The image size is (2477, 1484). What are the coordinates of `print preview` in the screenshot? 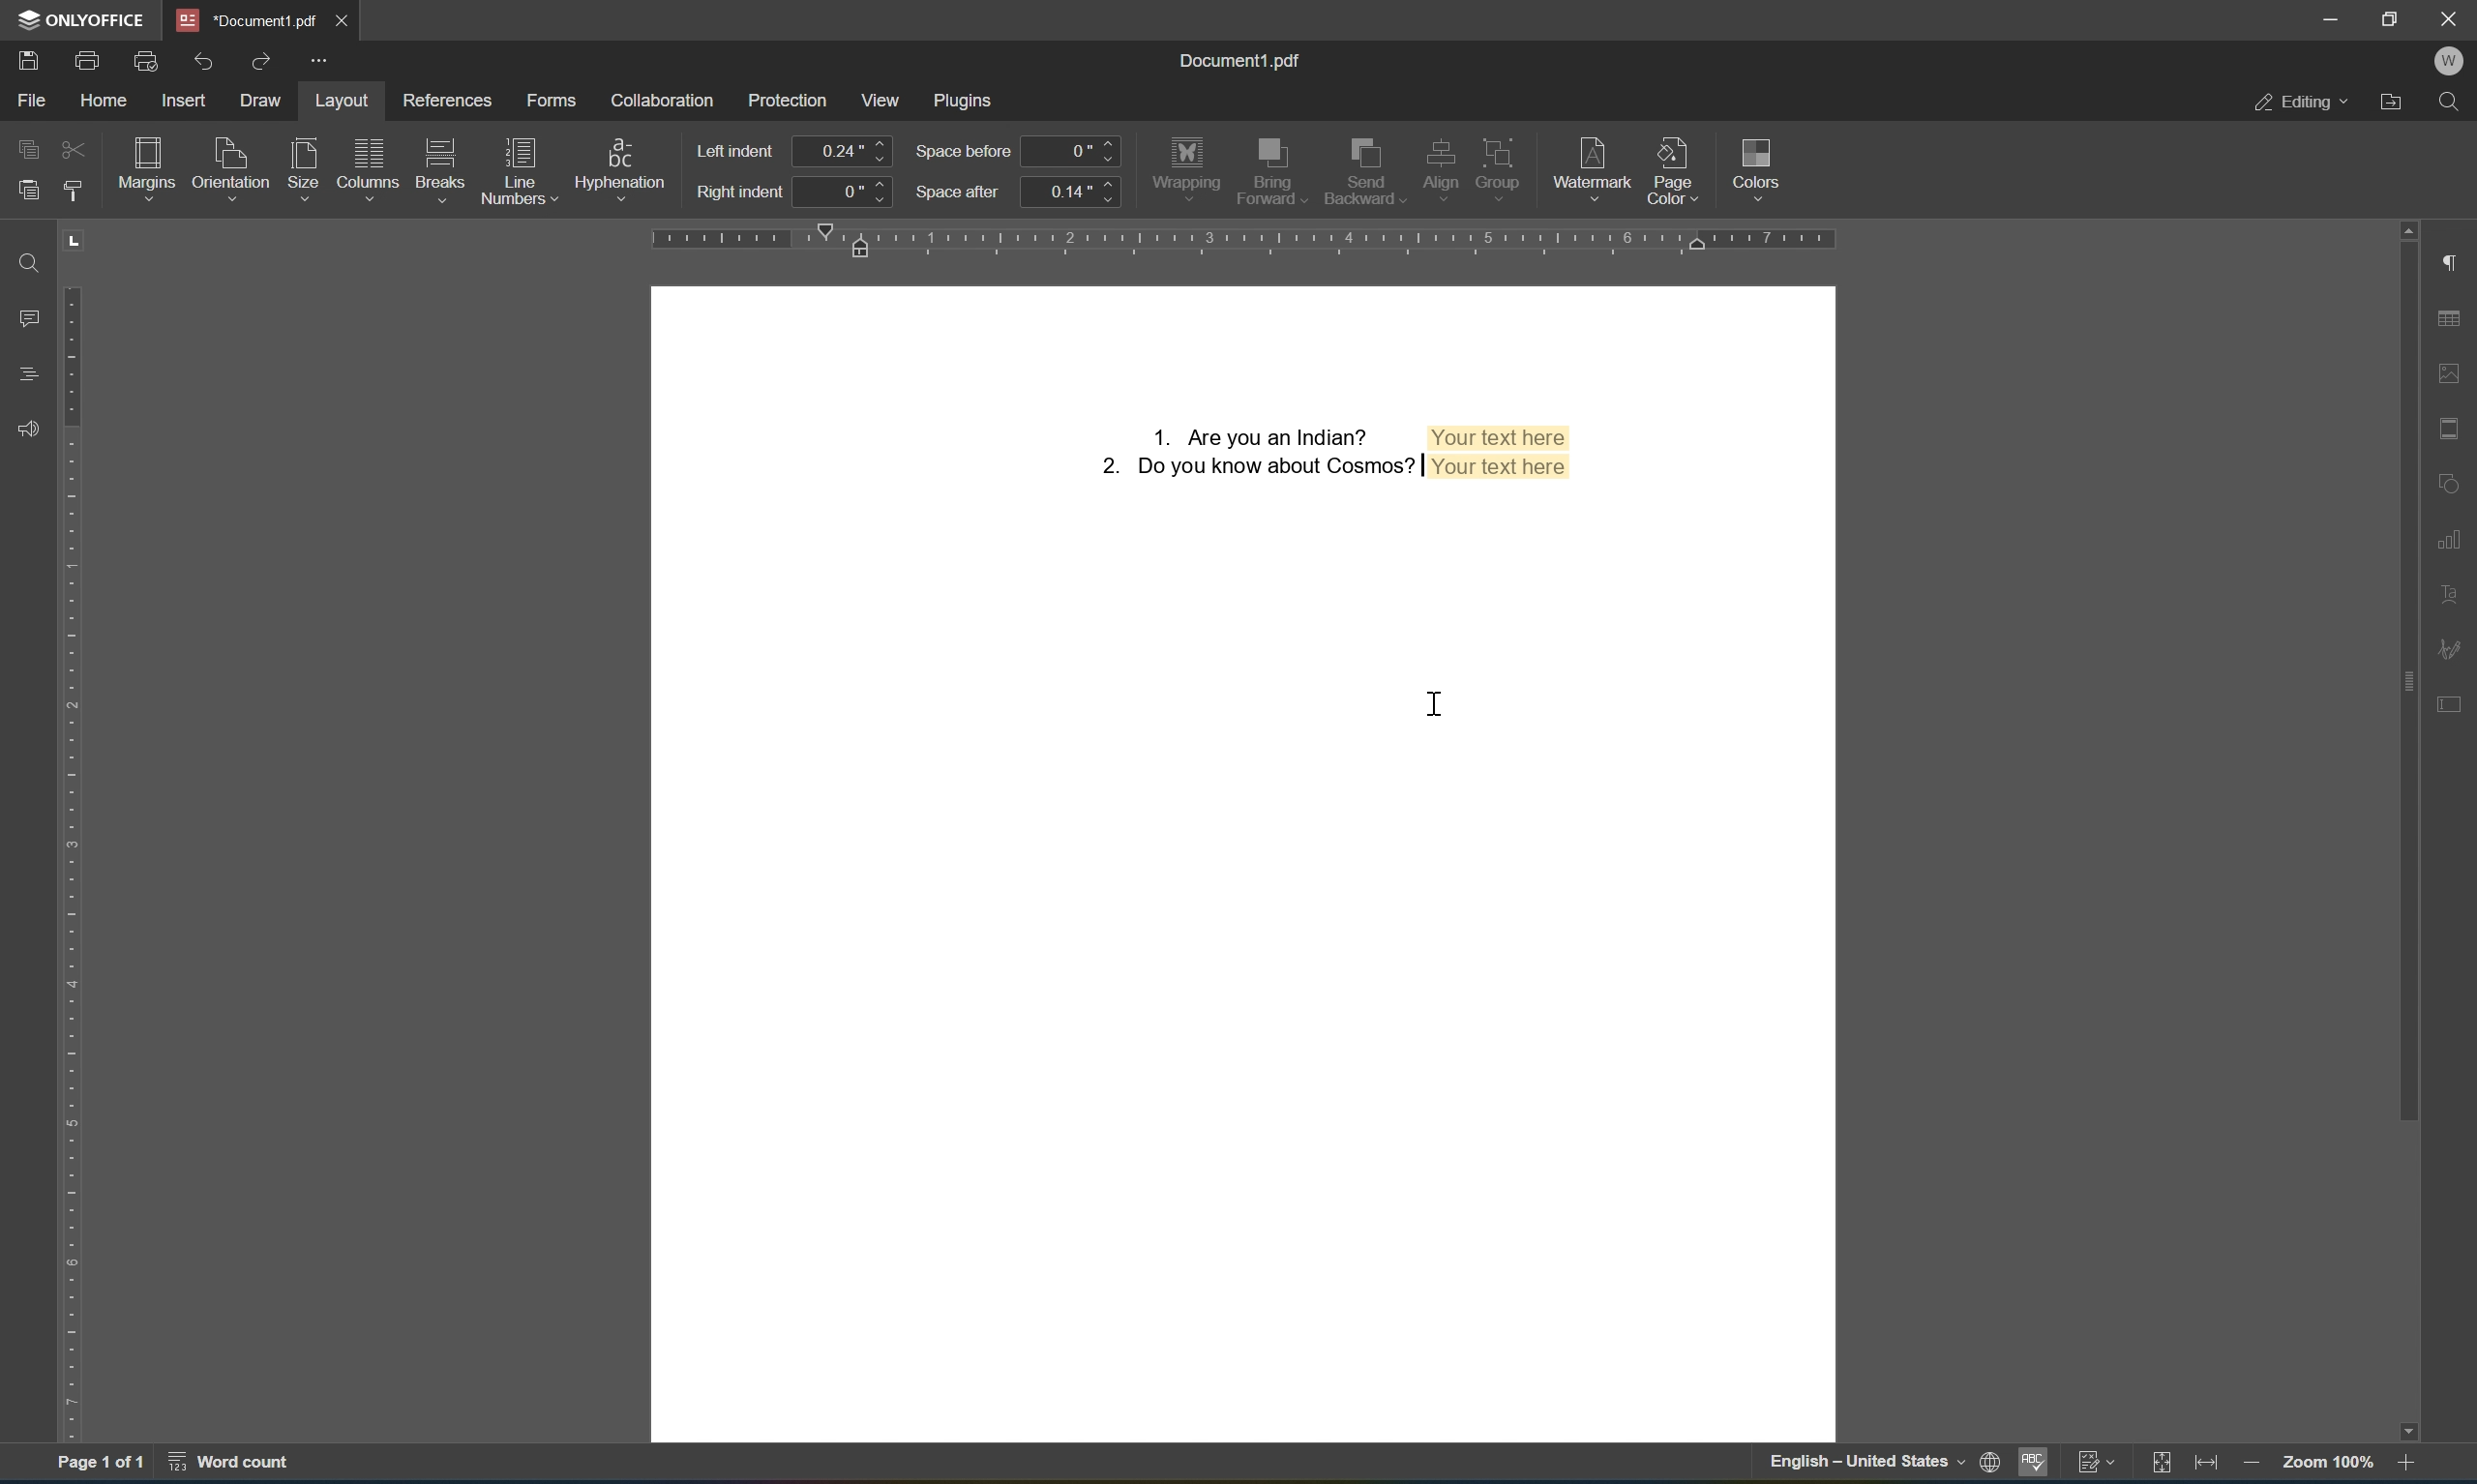 It's located at (150, 61).